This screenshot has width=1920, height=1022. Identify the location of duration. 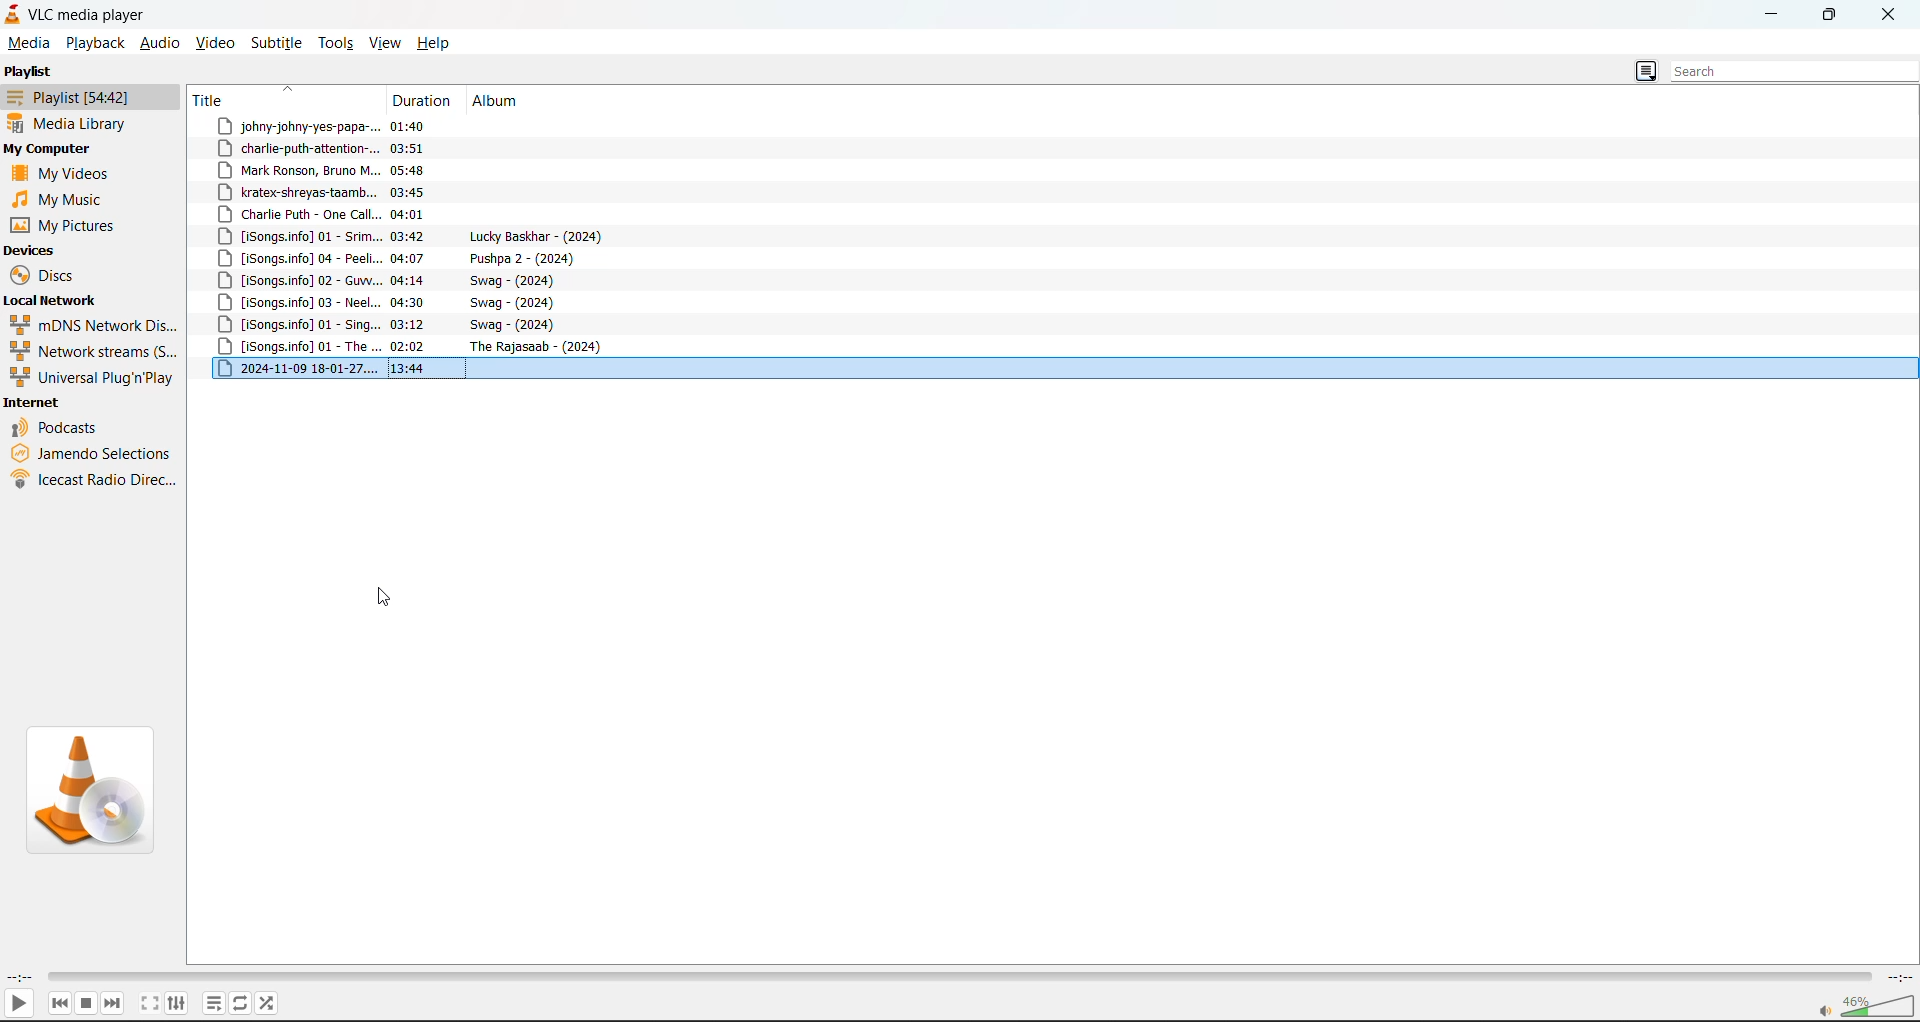
(424, 99).